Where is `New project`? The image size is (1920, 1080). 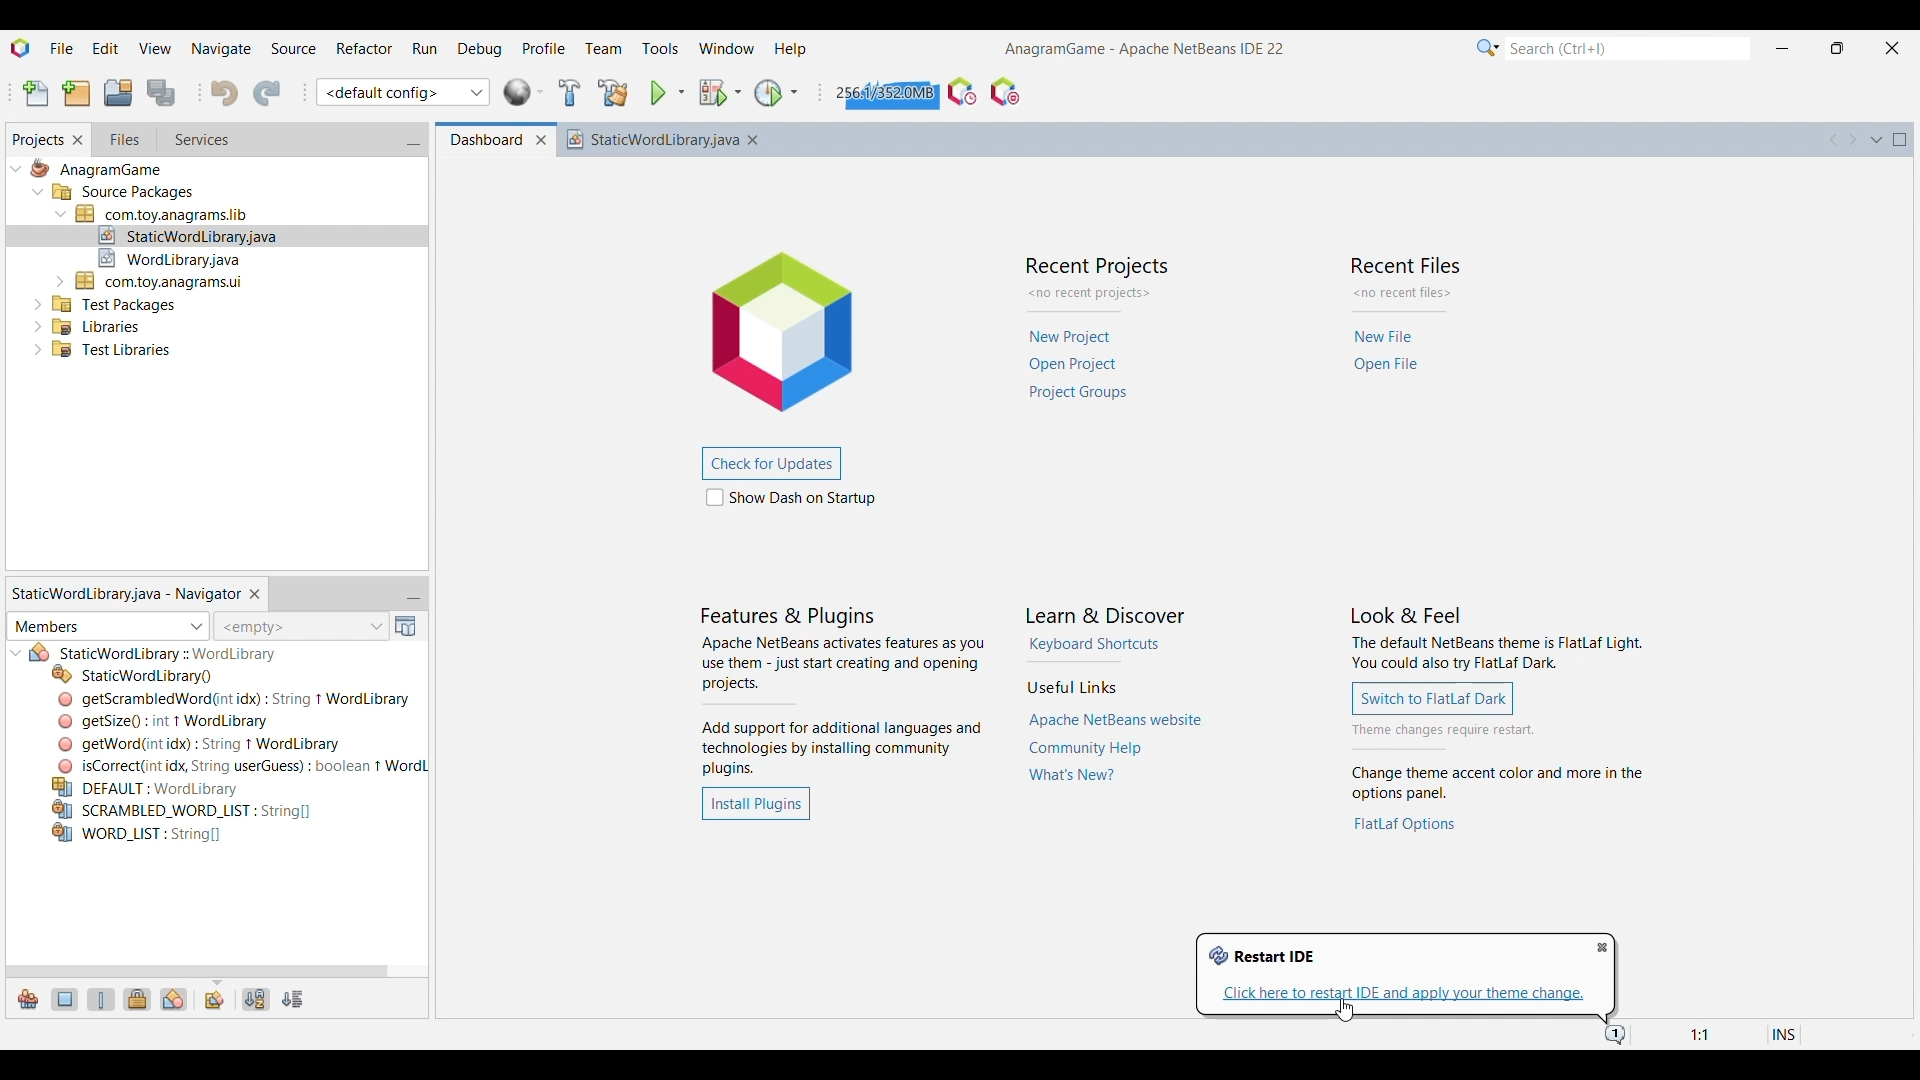
New project is located at coordinates (77, 93).